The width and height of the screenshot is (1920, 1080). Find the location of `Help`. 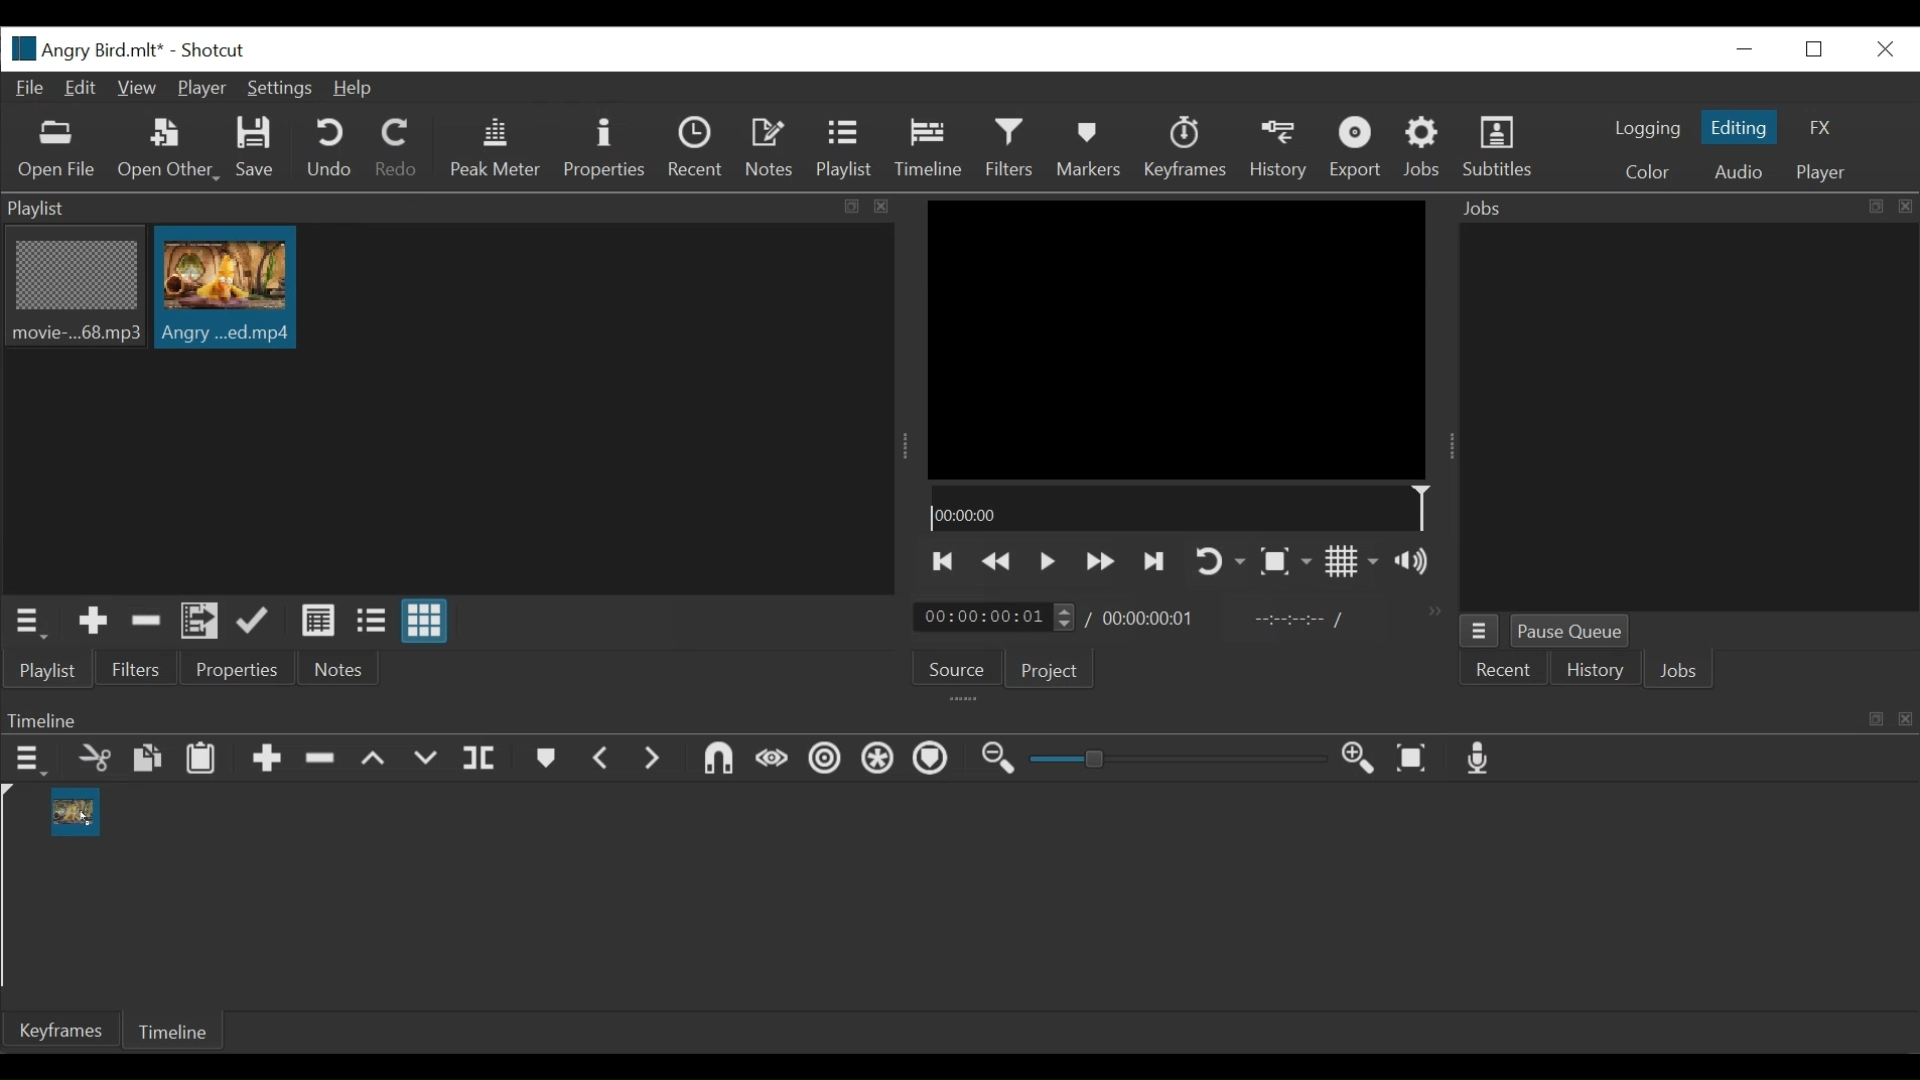

Help is located at coordinates (355, 90).